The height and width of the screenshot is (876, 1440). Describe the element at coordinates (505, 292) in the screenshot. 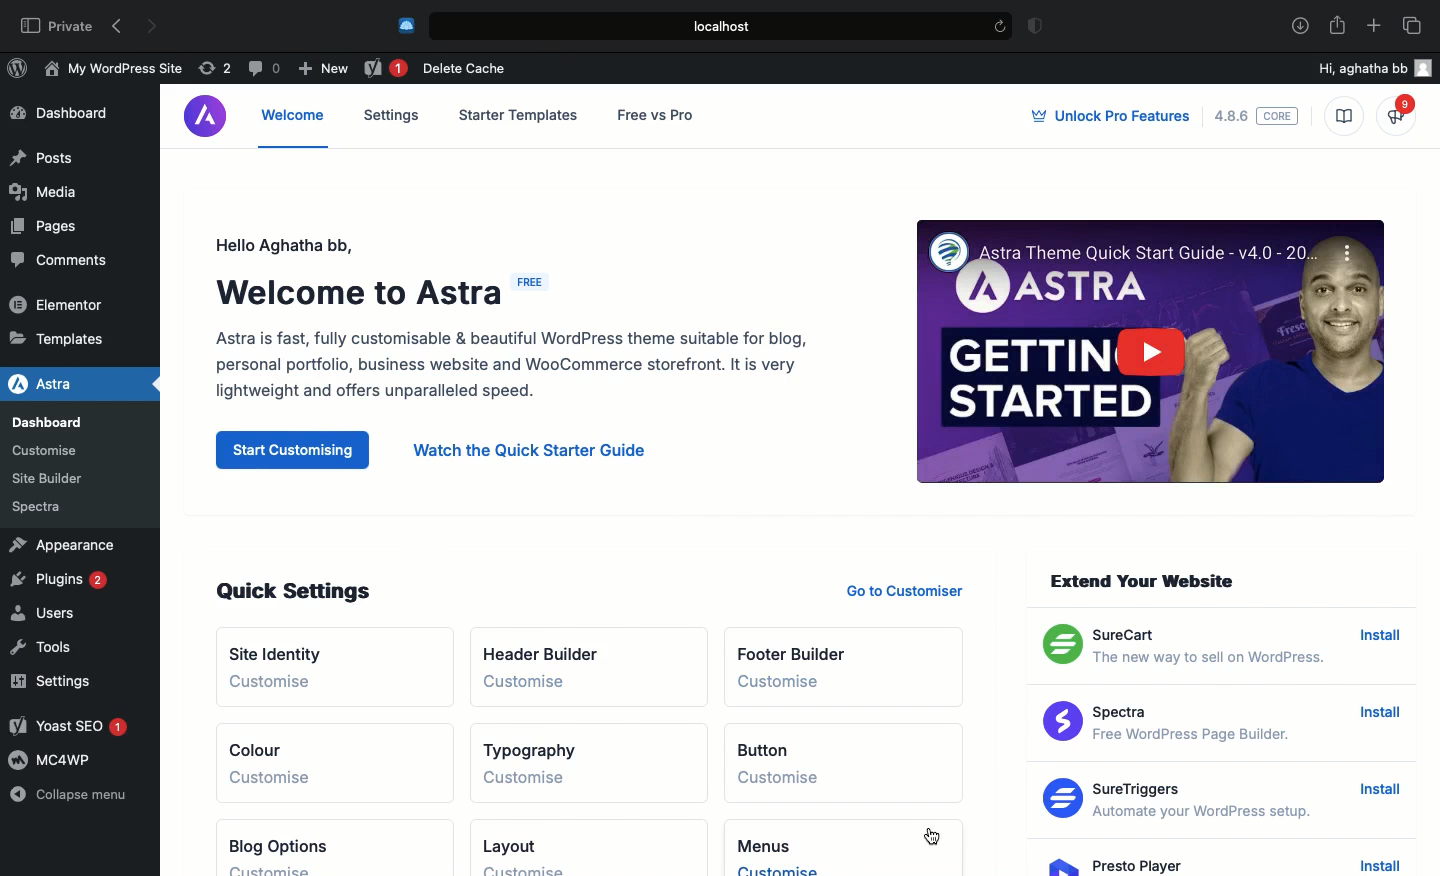

I see `Welcome to Astra (Free)` at that location.